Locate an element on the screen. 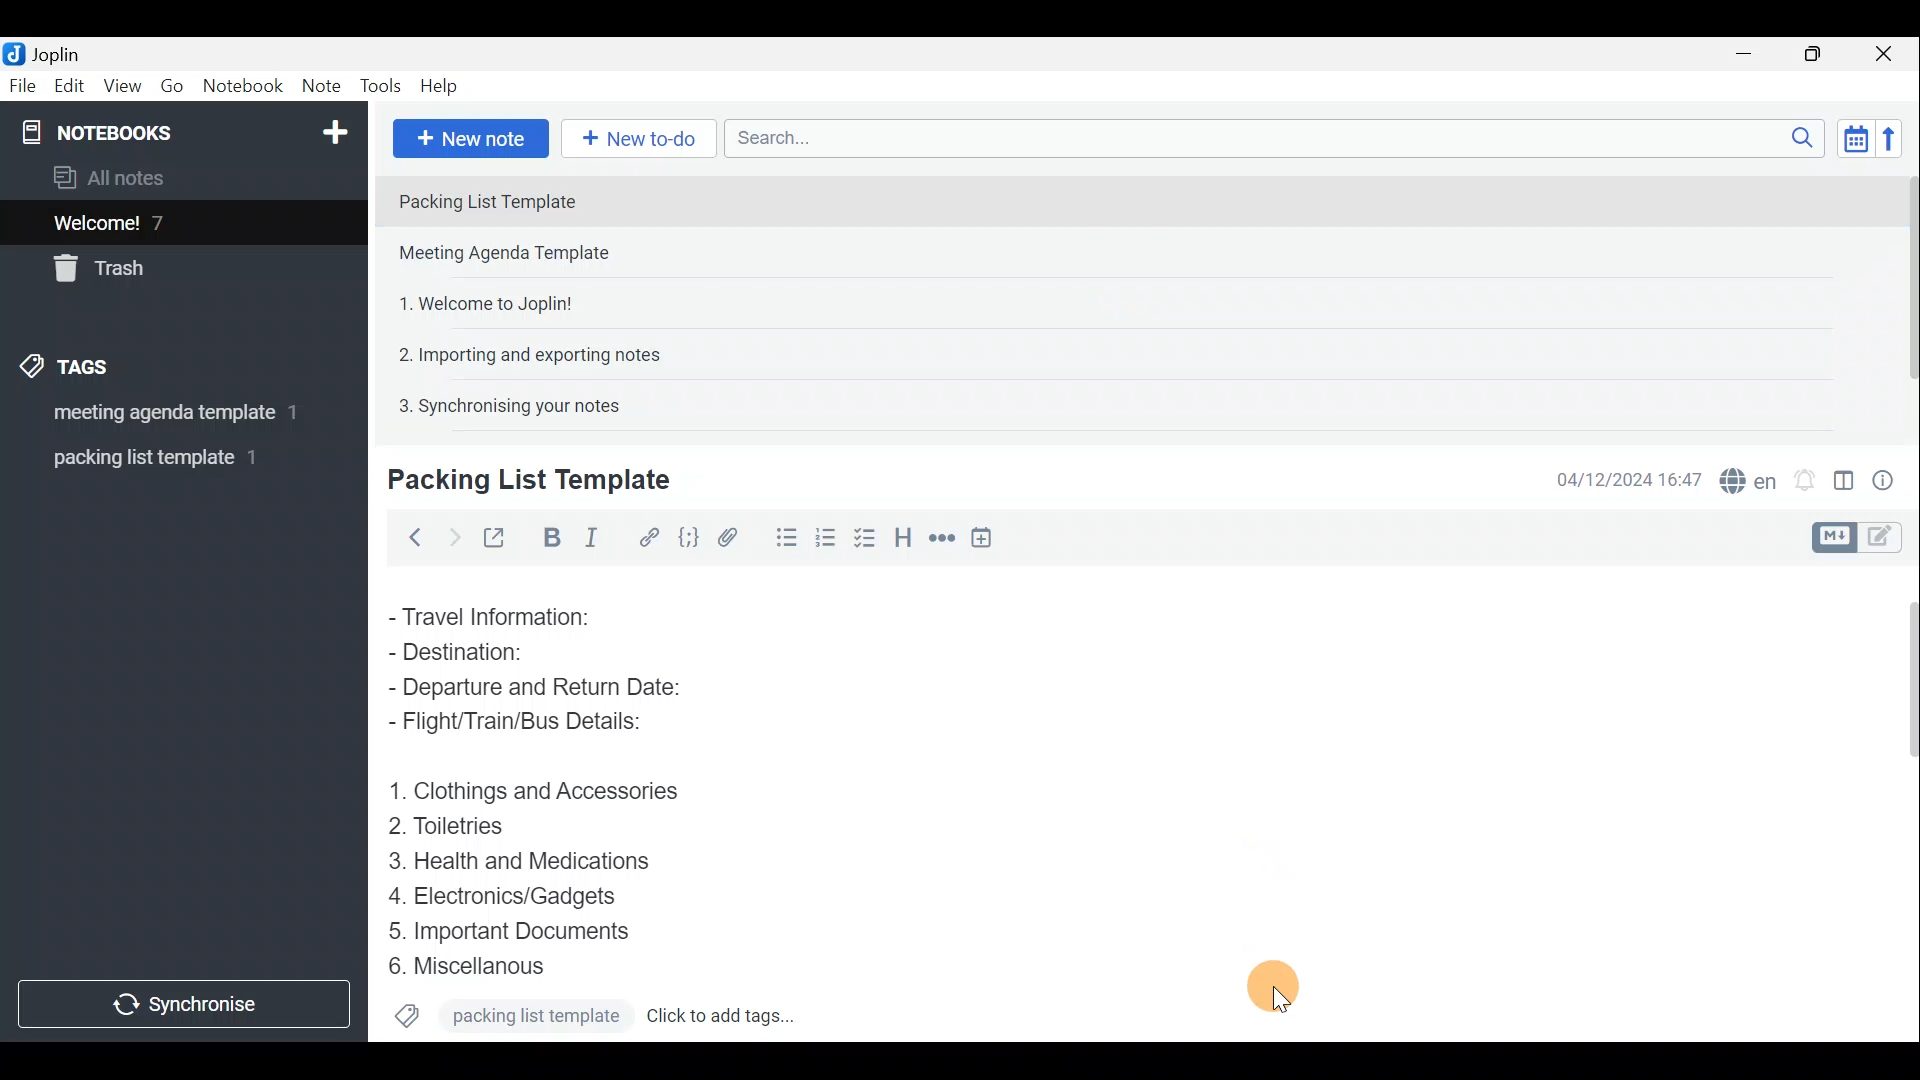 The height and width of the screenshot is (1080, 1920). Insert time is located at coordinates (988, 537).